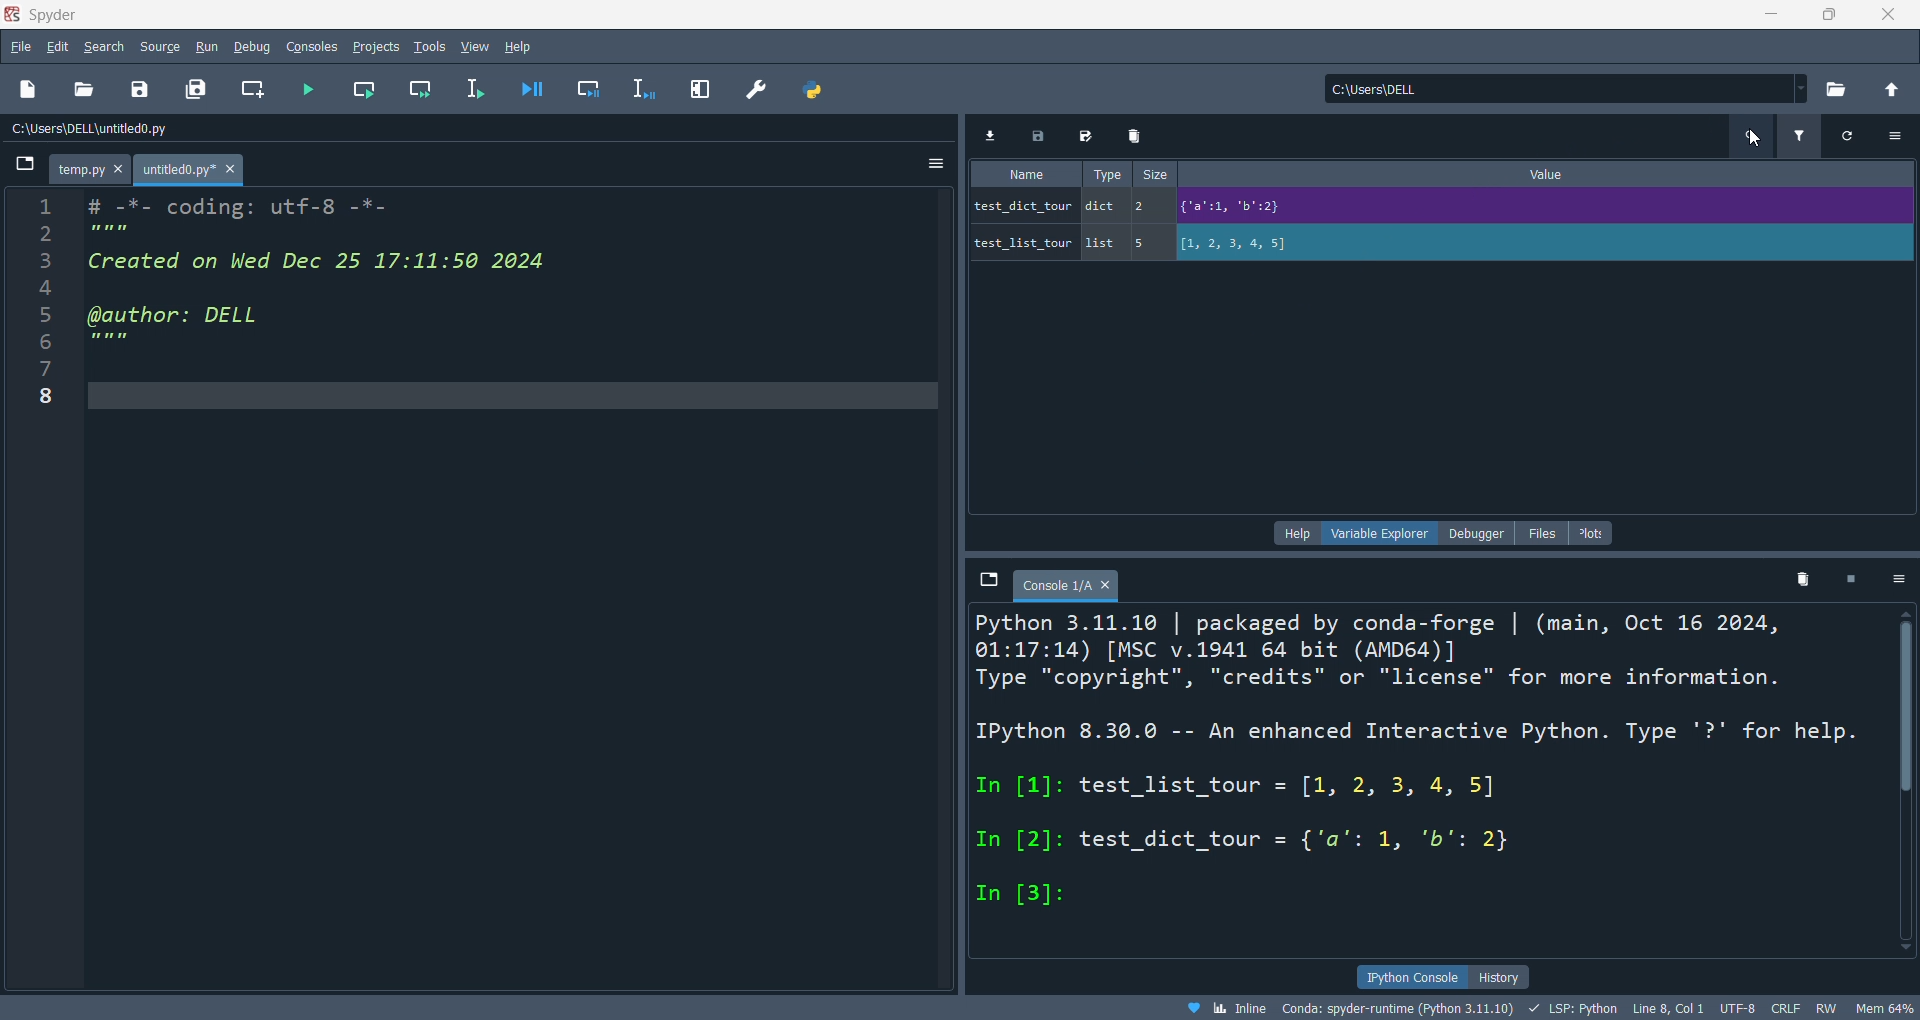 The width and height of the screenshot is (1920, 1020). I want to click on  close kernel, so click(1859, 581).